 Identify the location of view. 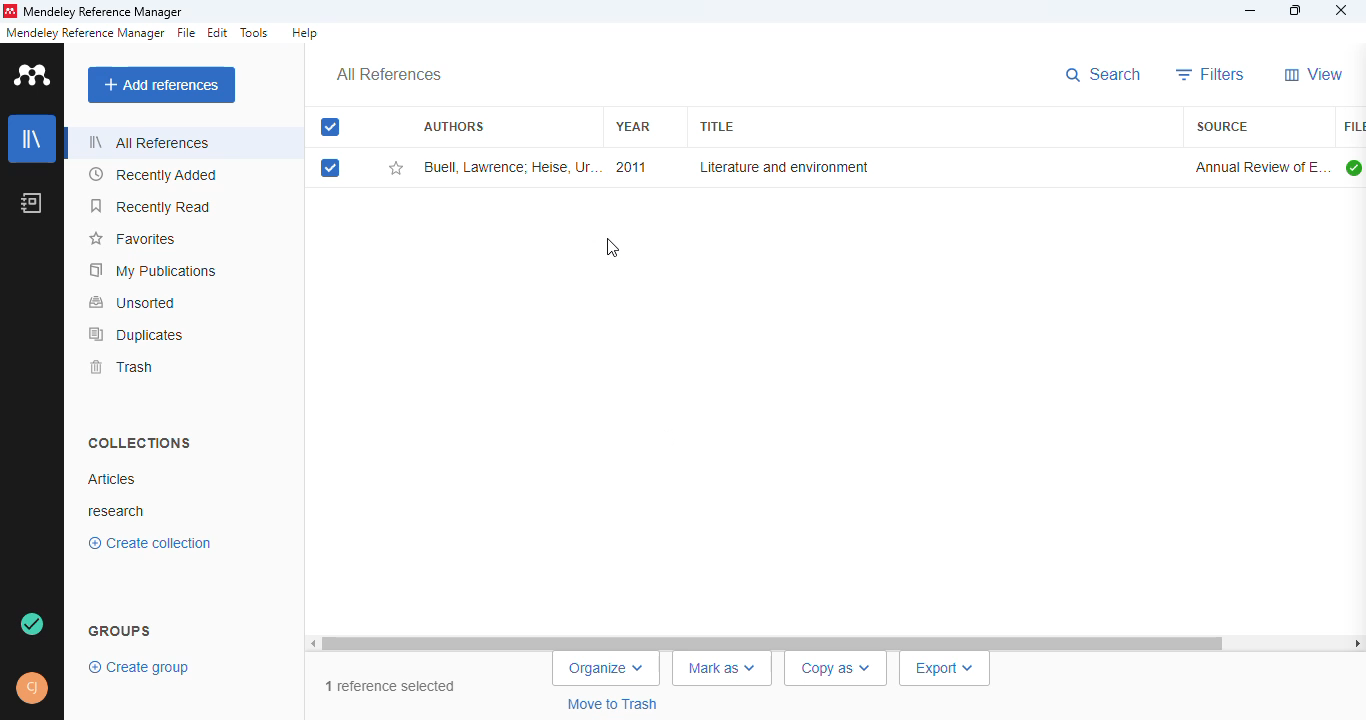
(1315, 74).